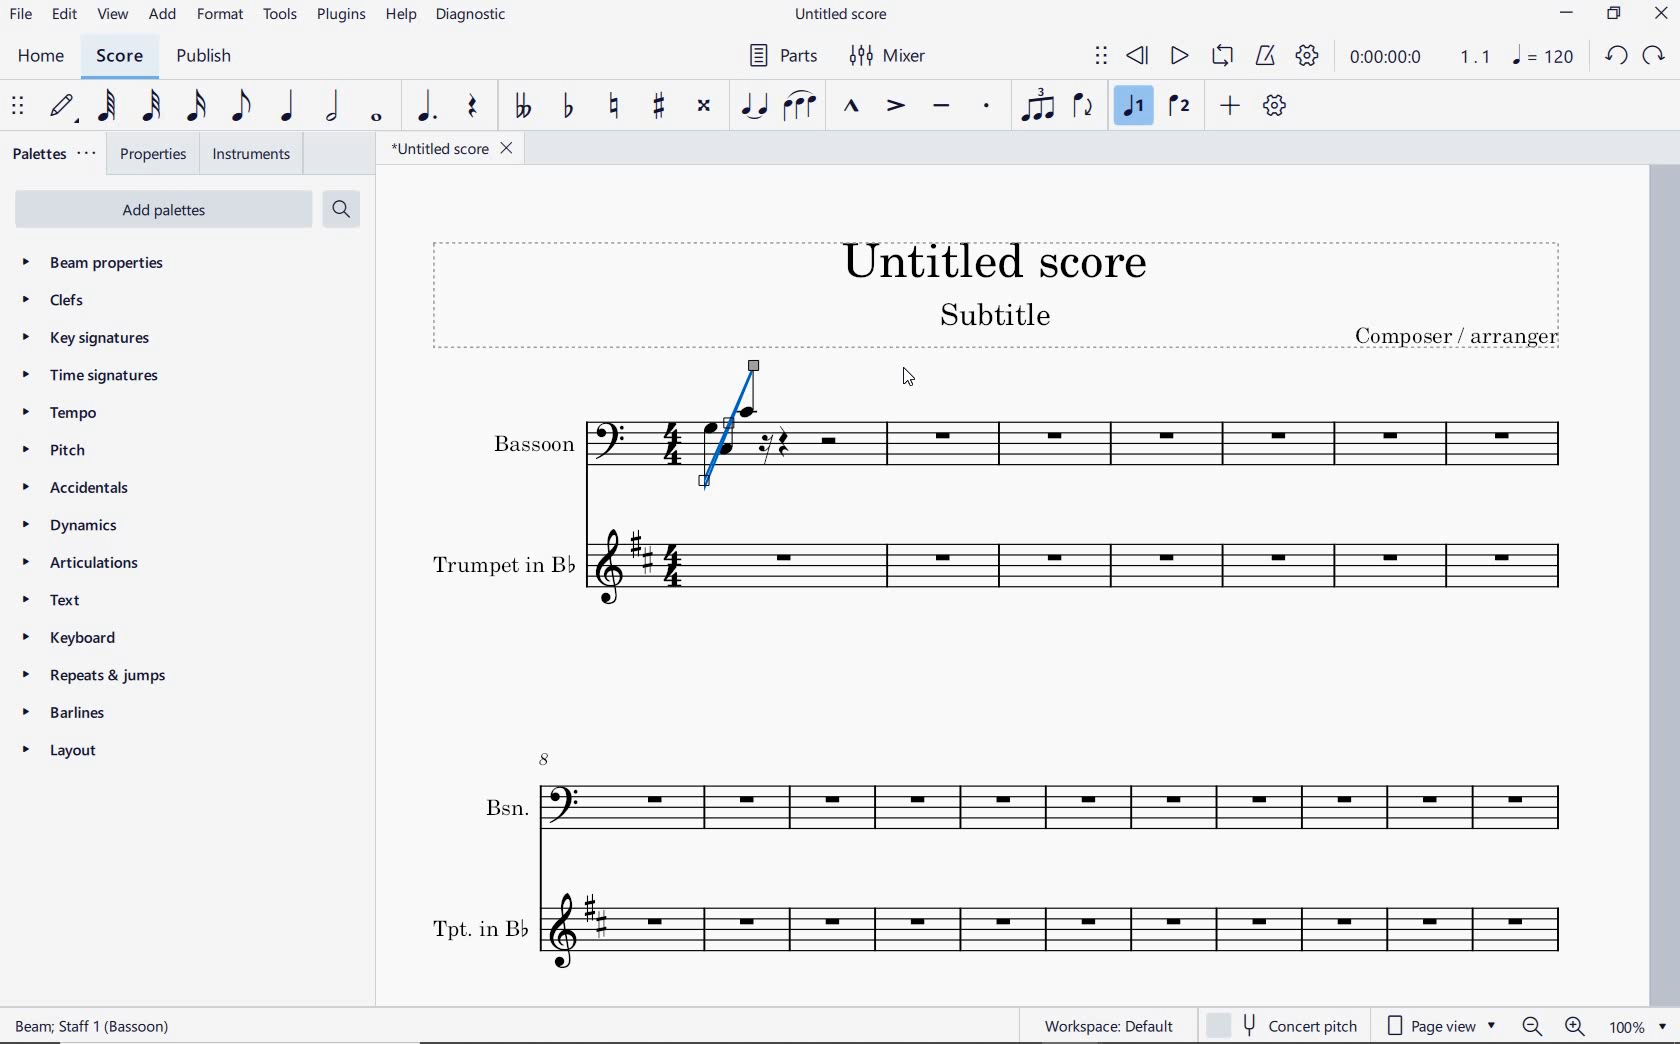 This screenshot has width=1680, height=1044. What do you see at coordinates (280, 14) in the screenshot?
I see `tools` at bounding box center [280, 14].